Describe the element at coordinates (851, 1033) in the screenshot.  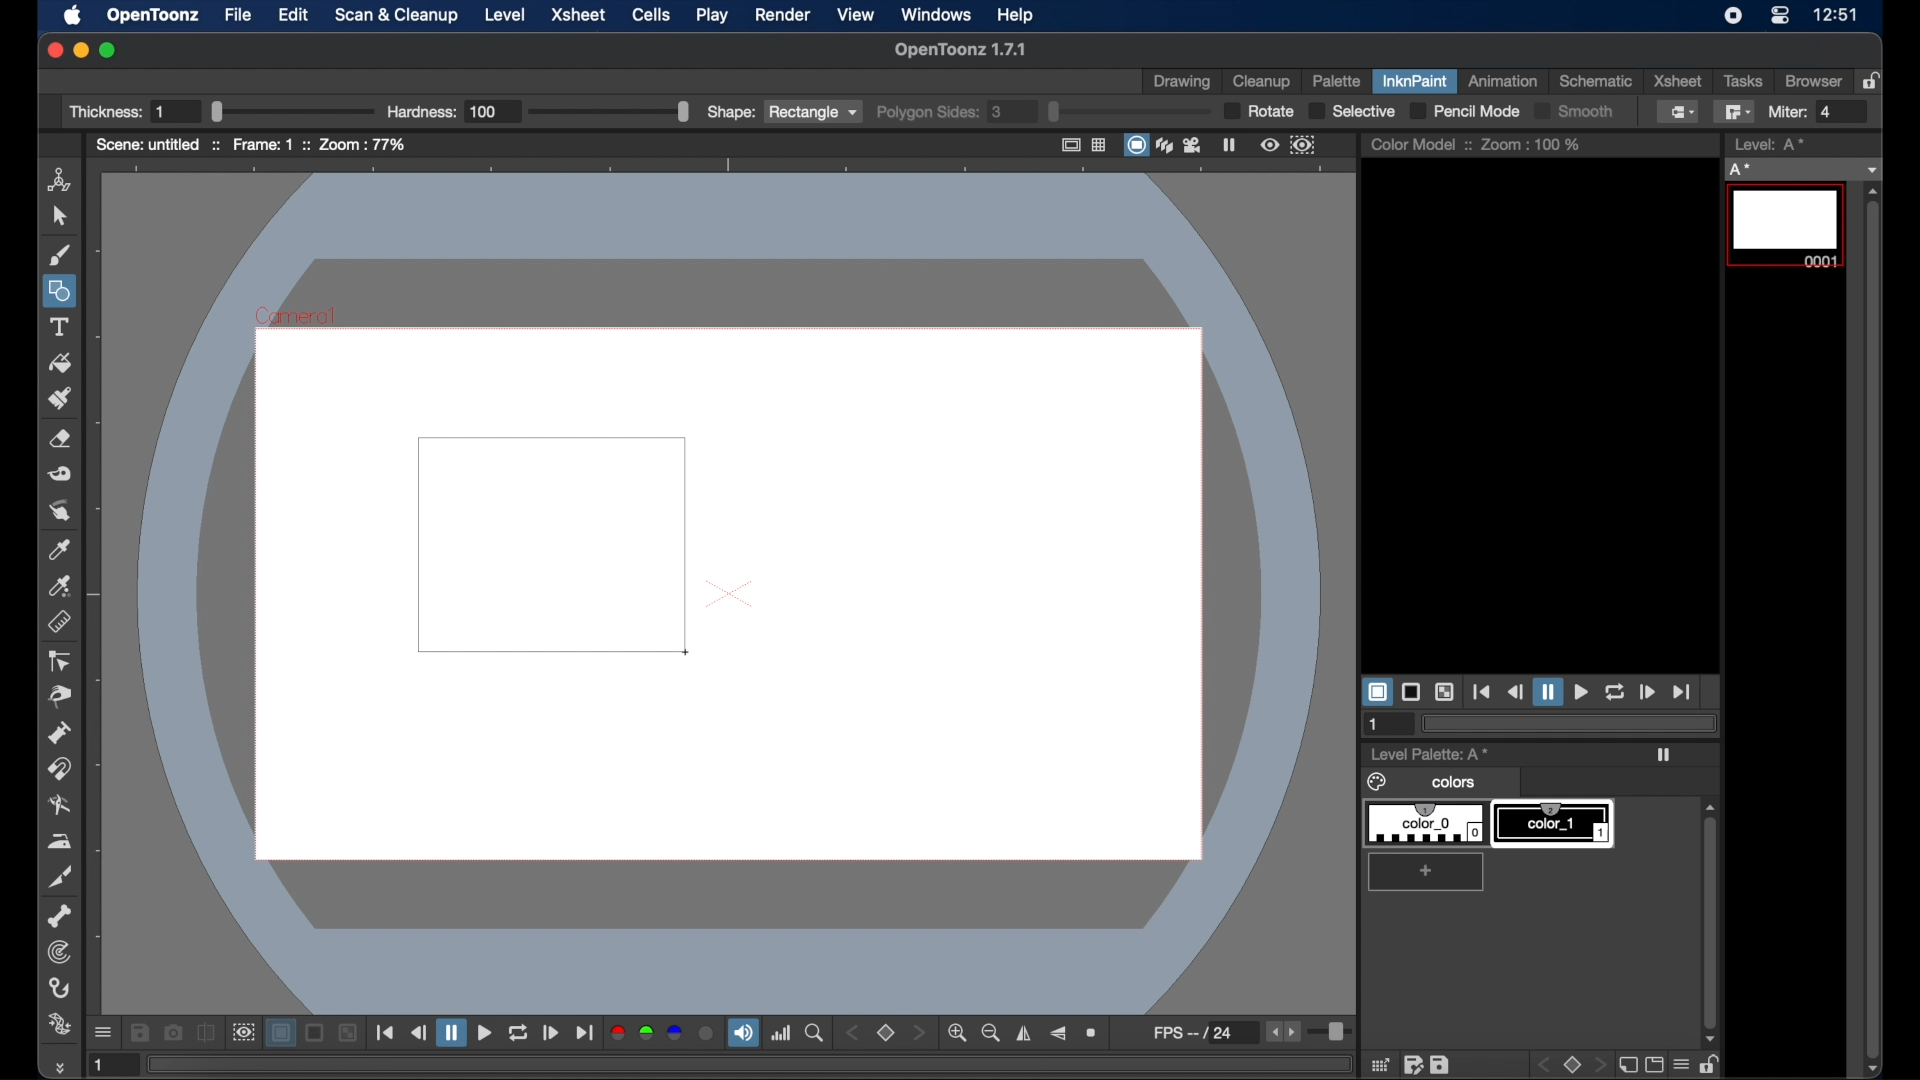
I see `stepper button` at that location.